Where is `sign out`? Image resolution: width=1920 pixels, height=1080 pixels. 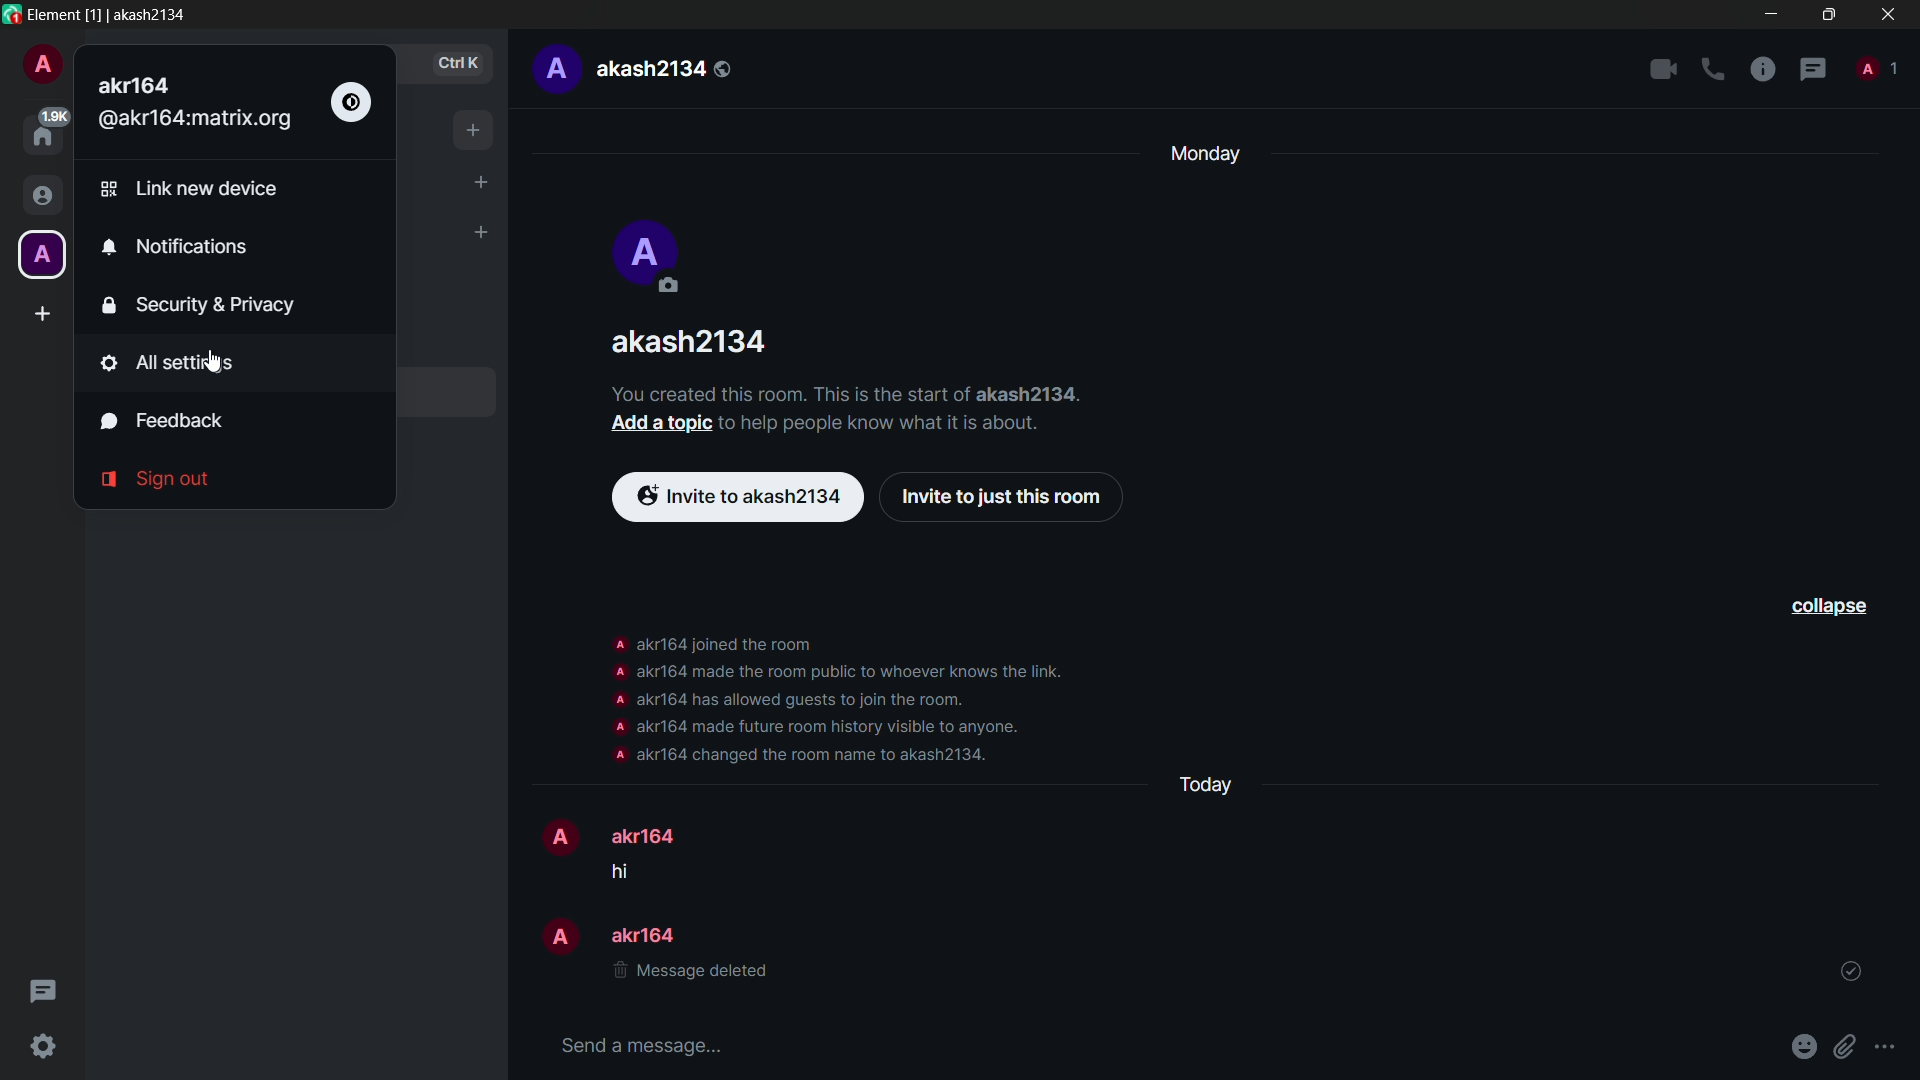 sign out is located at coordinates (155, 480).